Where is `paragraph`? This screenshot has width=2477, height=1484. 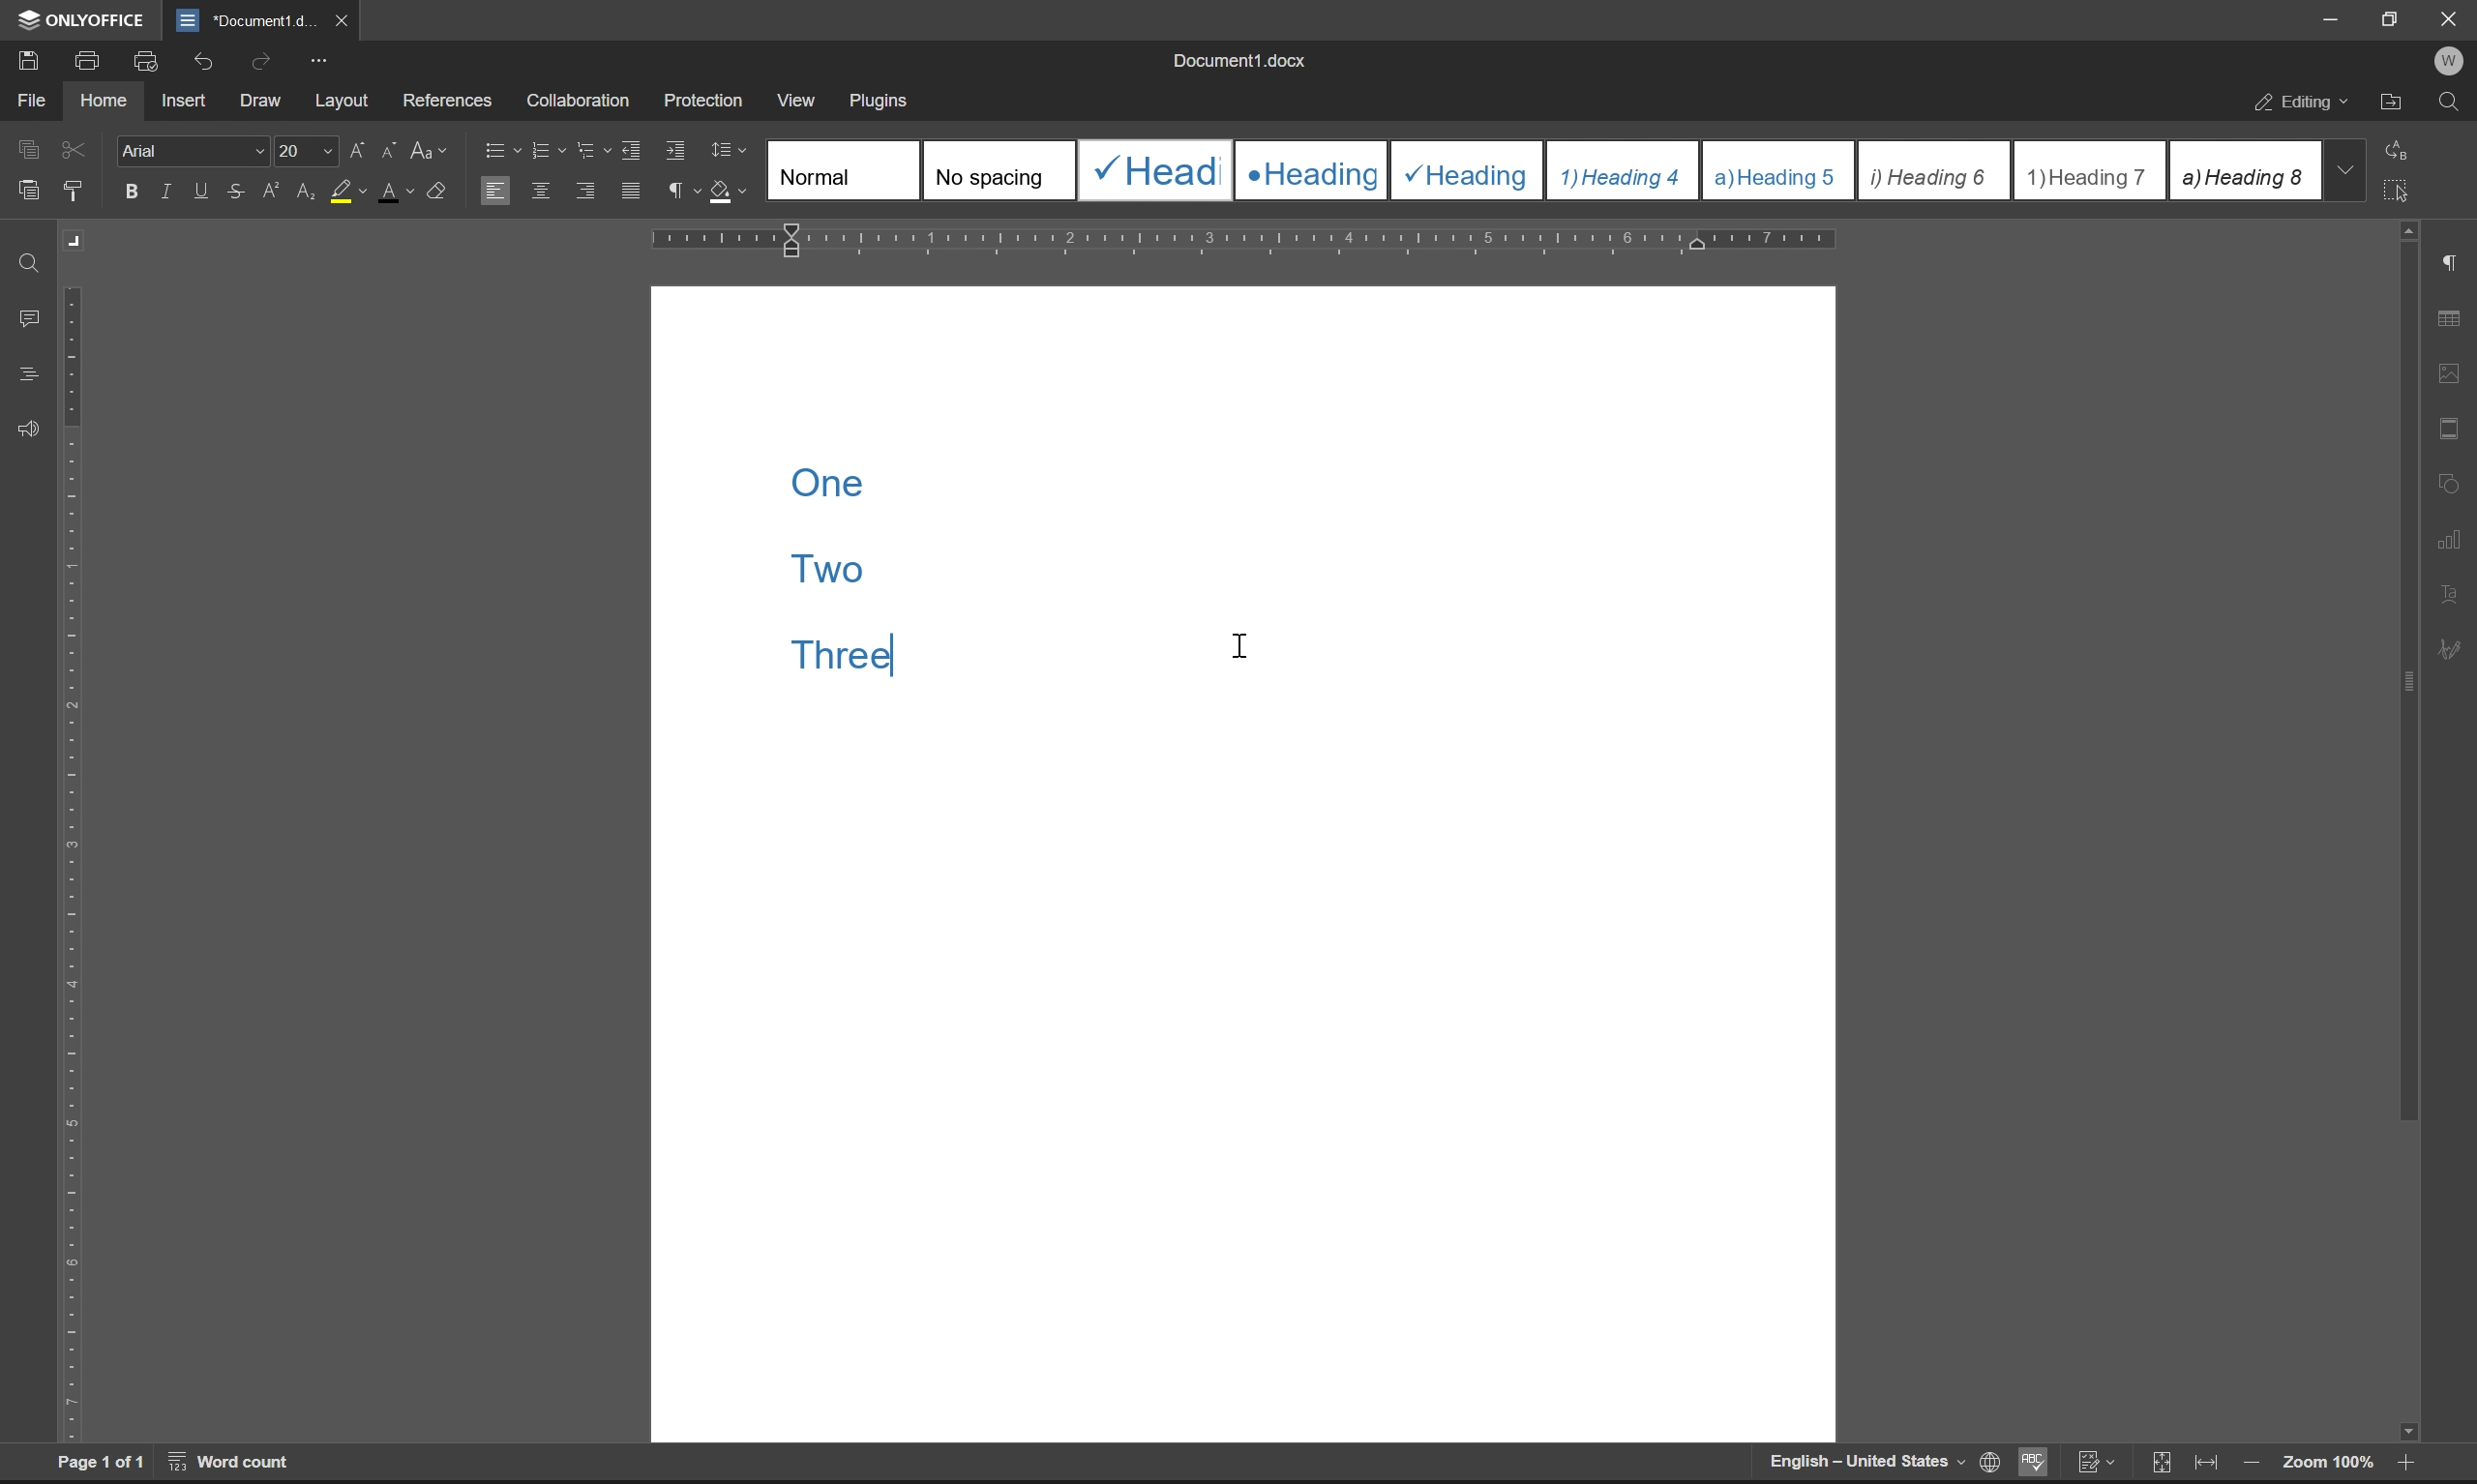 paragraph is located at coordinates (680, 190).